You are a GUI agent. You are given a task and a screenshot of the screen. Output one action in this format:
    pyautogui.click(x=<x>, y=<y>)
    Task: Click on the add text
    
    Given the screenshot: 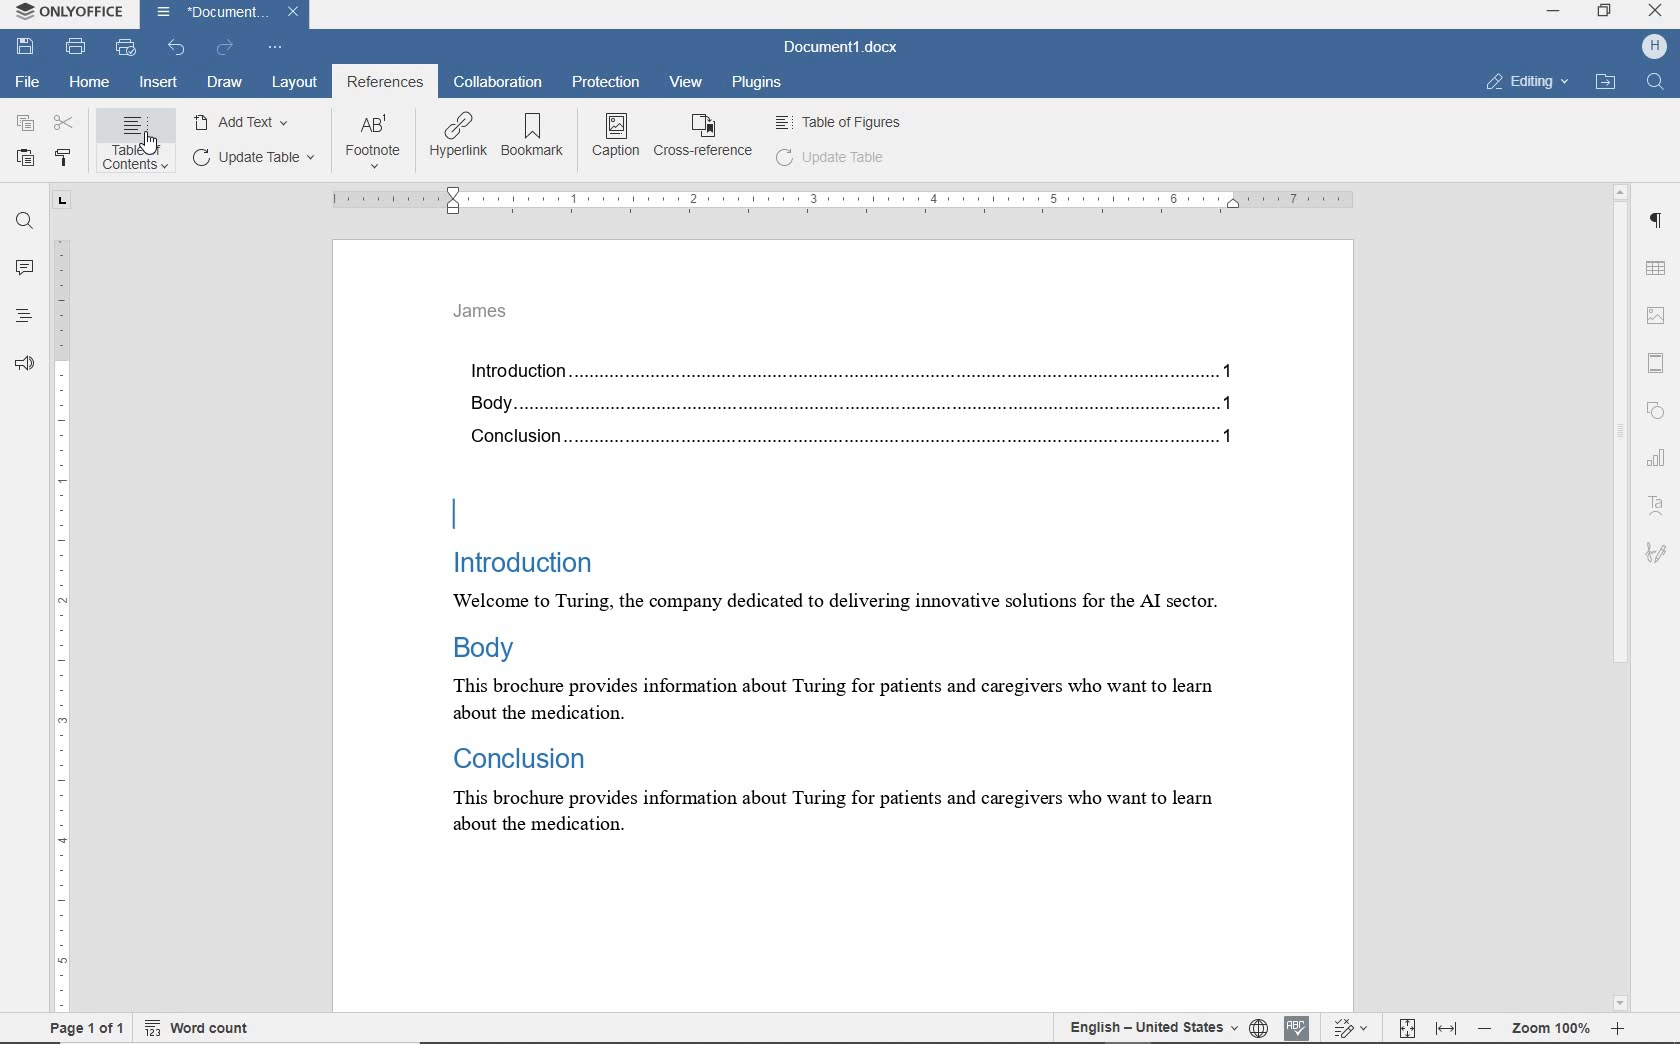 What is the action you would take?
    pyautogui.click(x=245, y=122)
    